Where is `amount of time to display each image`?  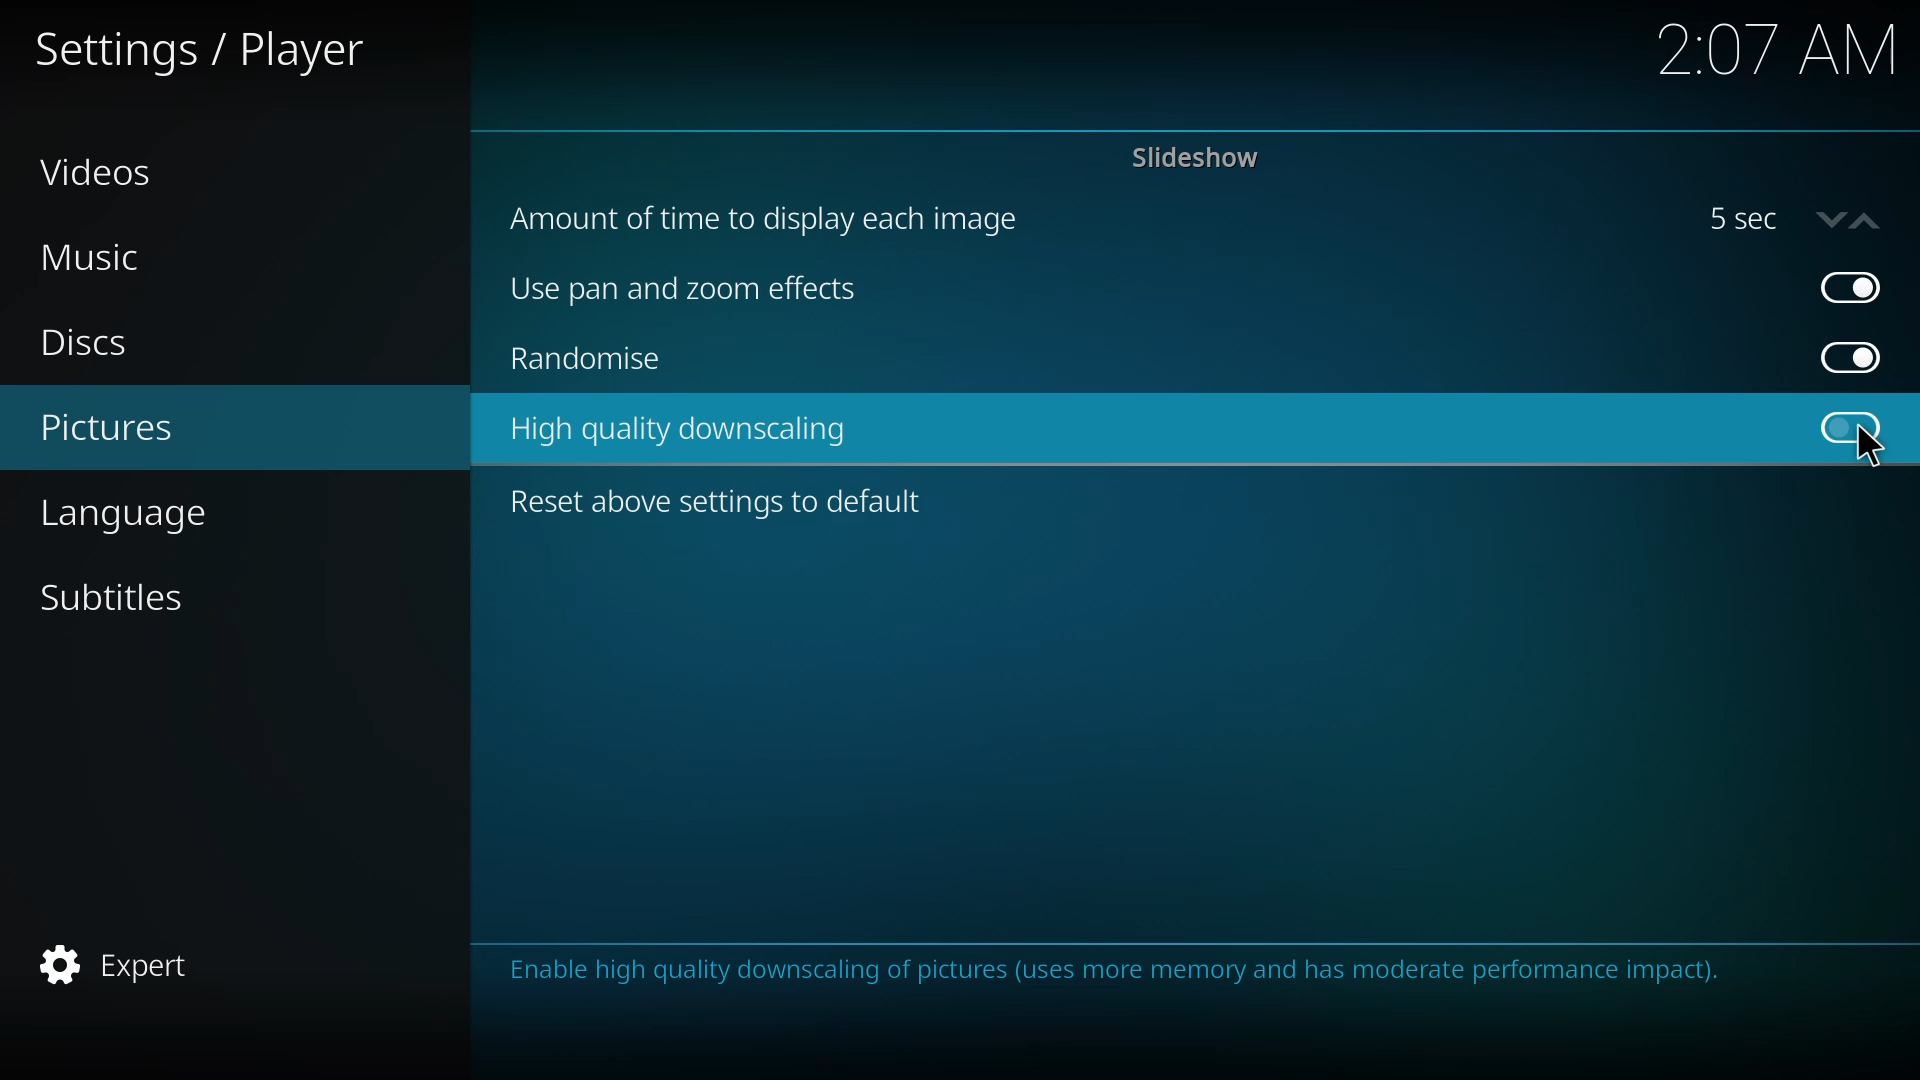 amount of time to display each image is located at coordinates (775, 218).